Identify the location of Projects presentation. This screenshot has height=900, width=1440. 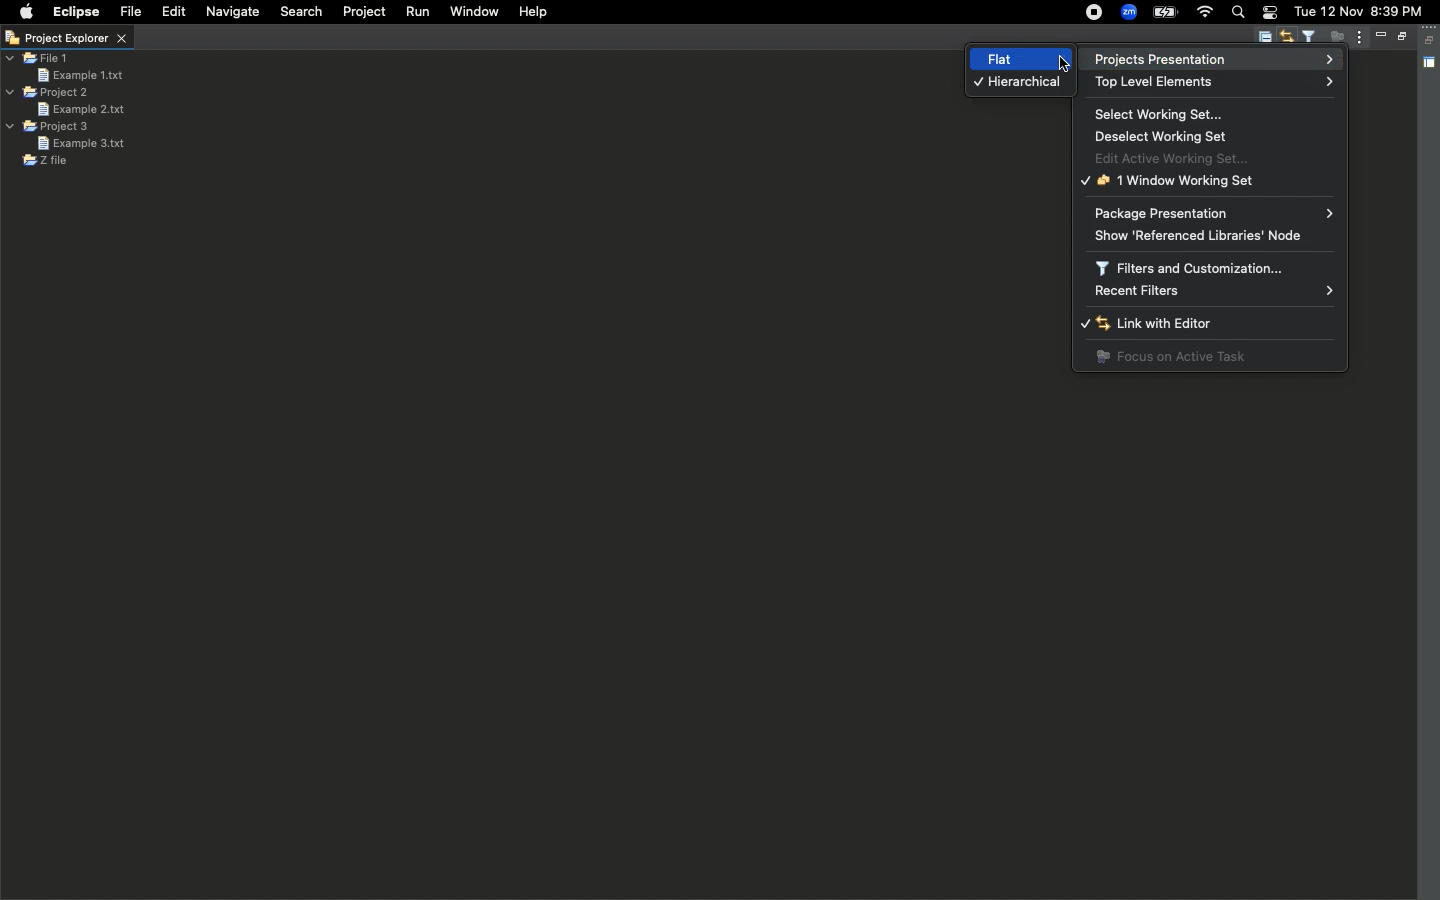
(1206, 58).